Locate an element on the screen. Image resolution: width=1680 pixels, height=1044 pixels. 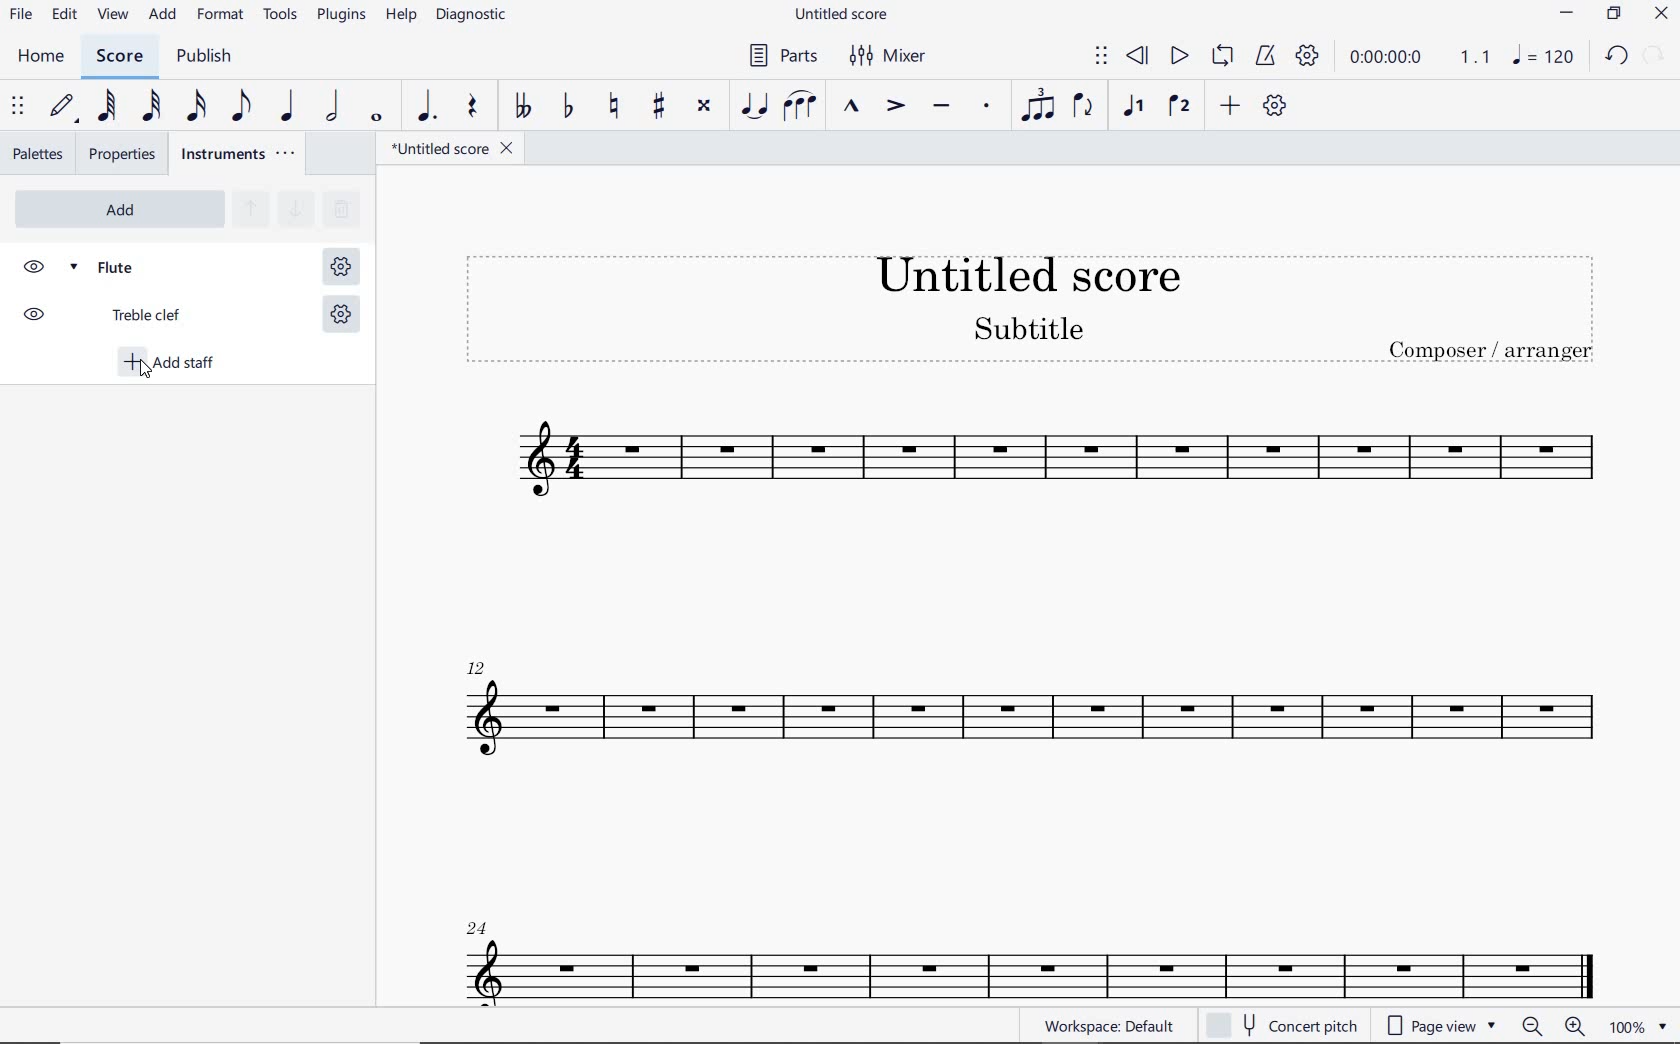
ADD is located at coordinates (162, 17).